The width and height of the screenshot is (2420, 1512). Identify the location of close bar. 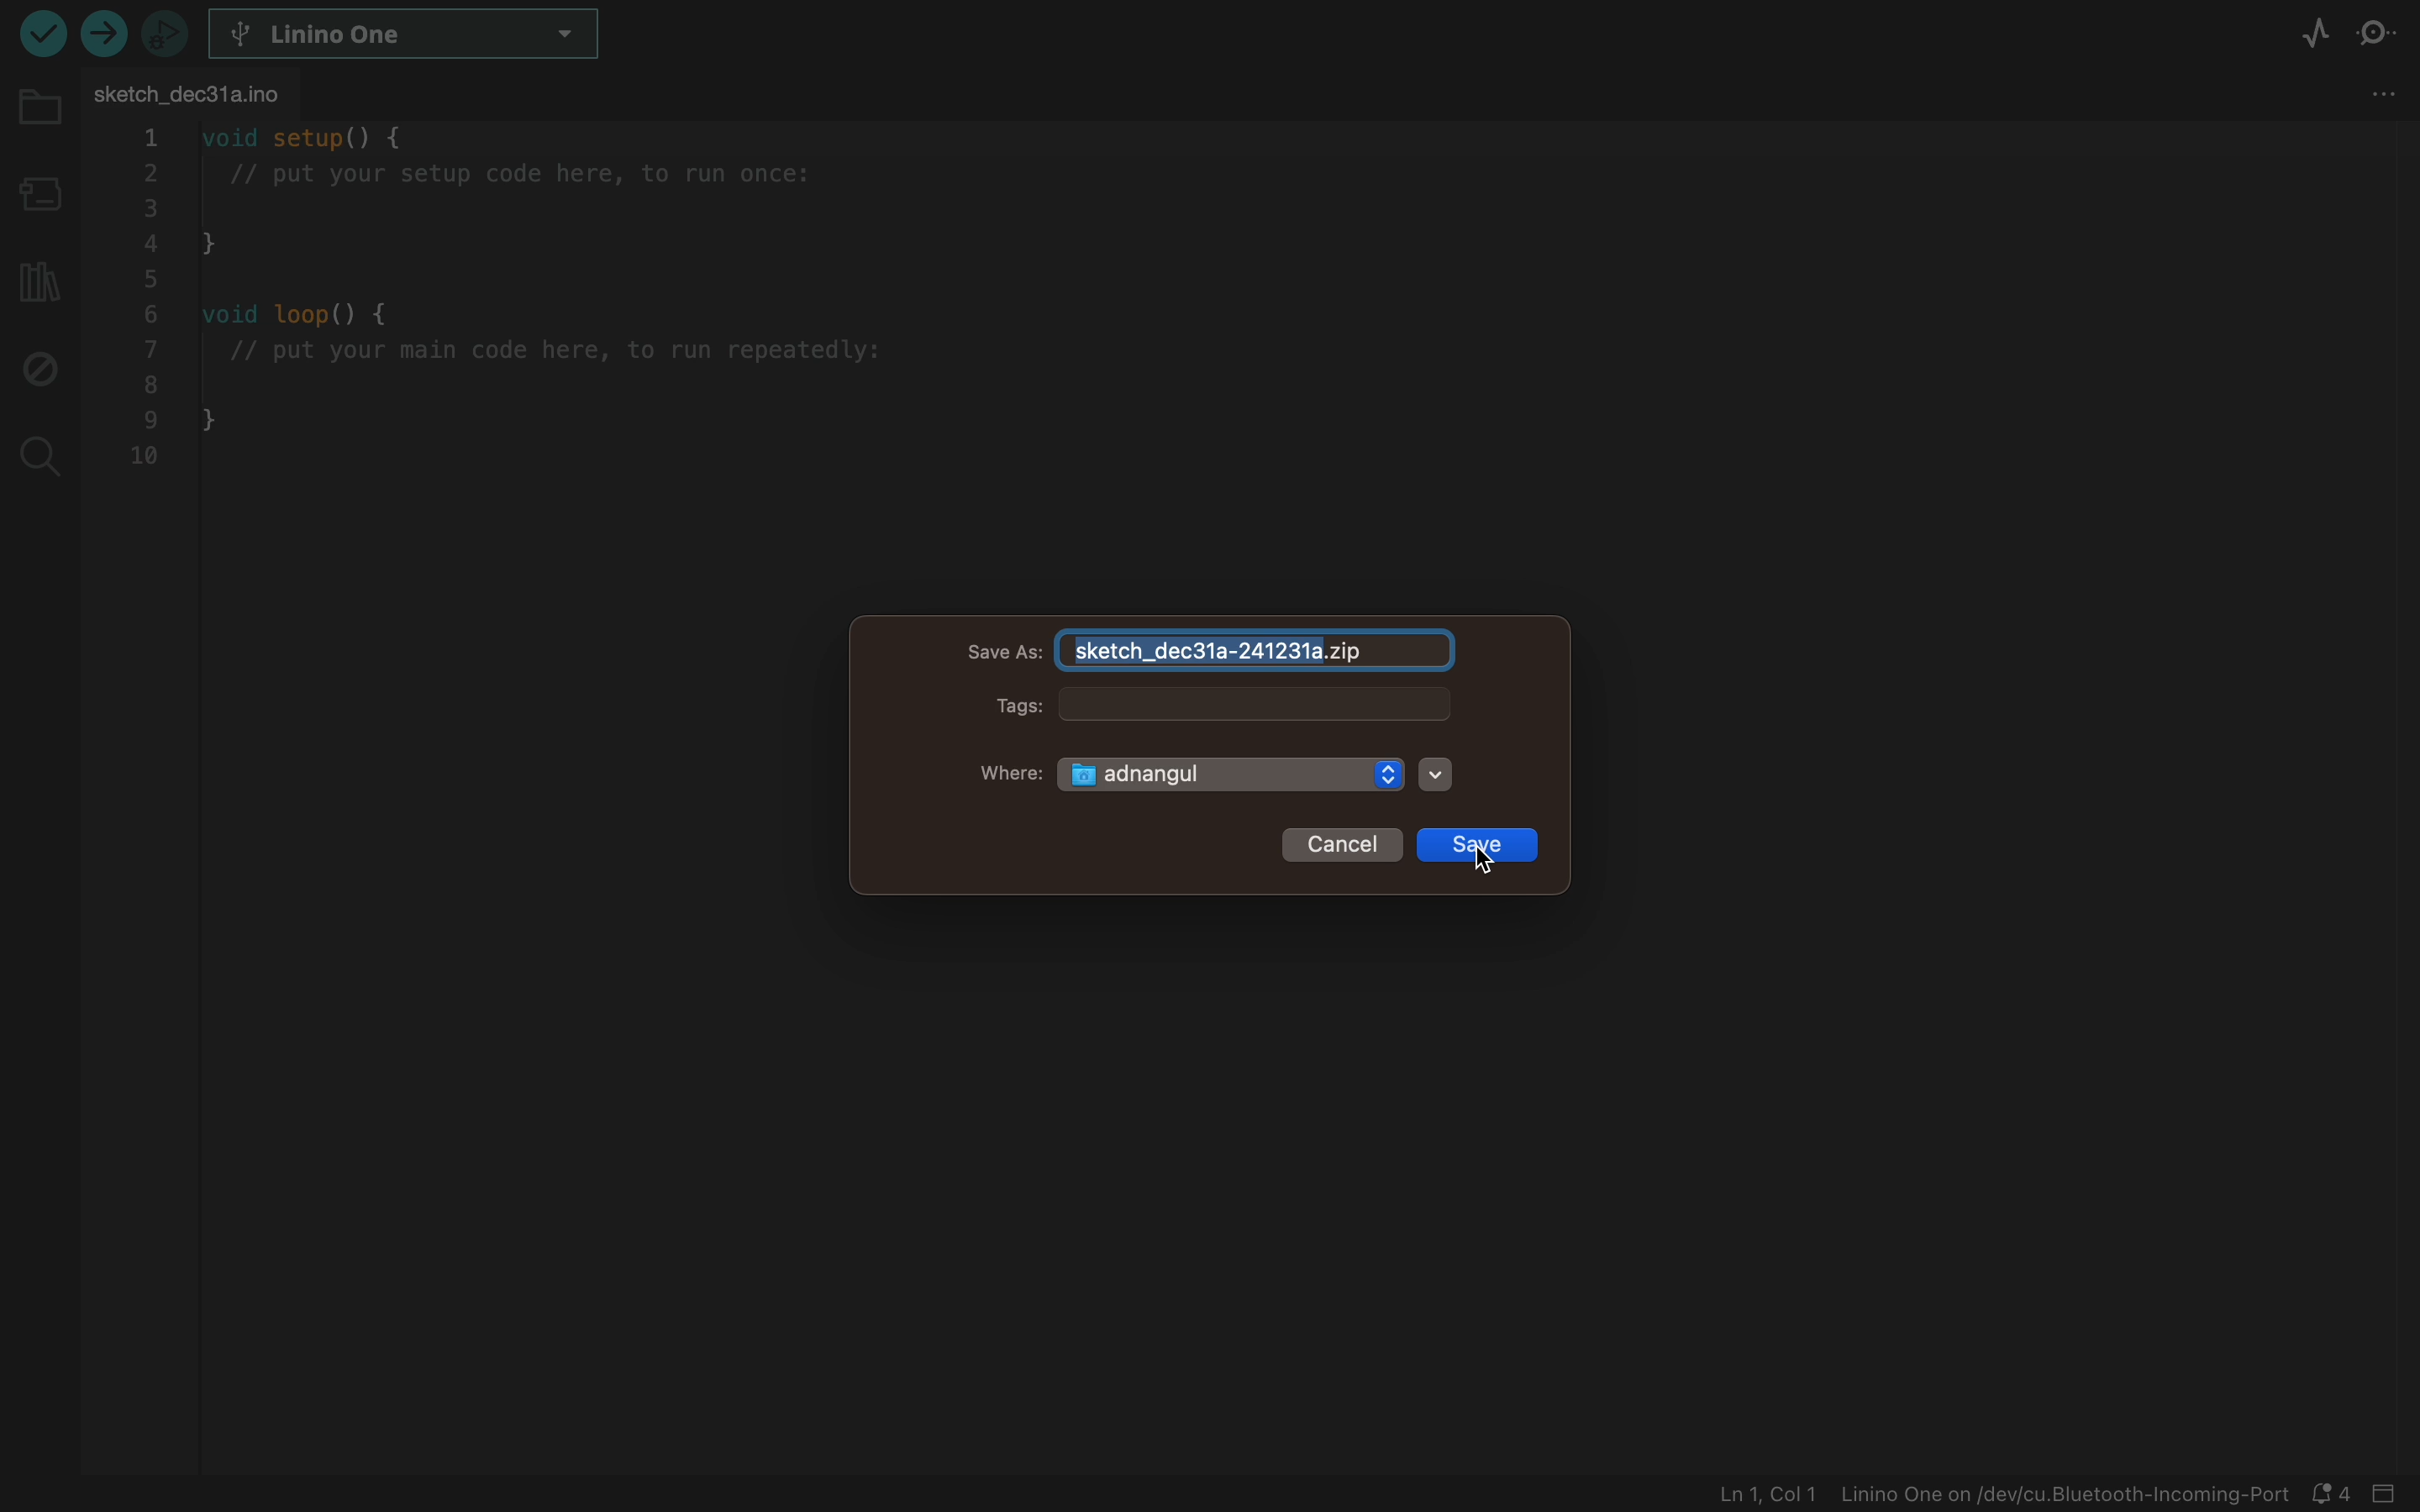
(2387, 1495).